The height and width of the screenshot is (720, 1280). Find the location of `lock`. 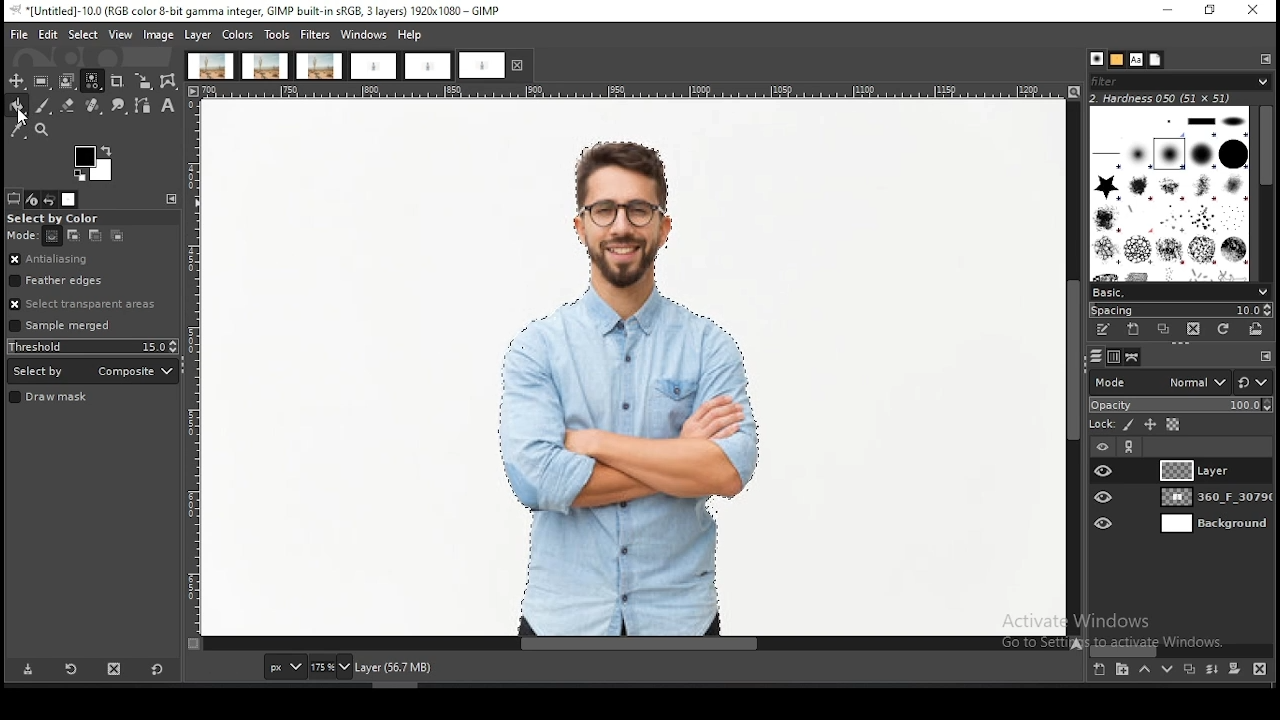

lock is located at coordinates (1100, 425).